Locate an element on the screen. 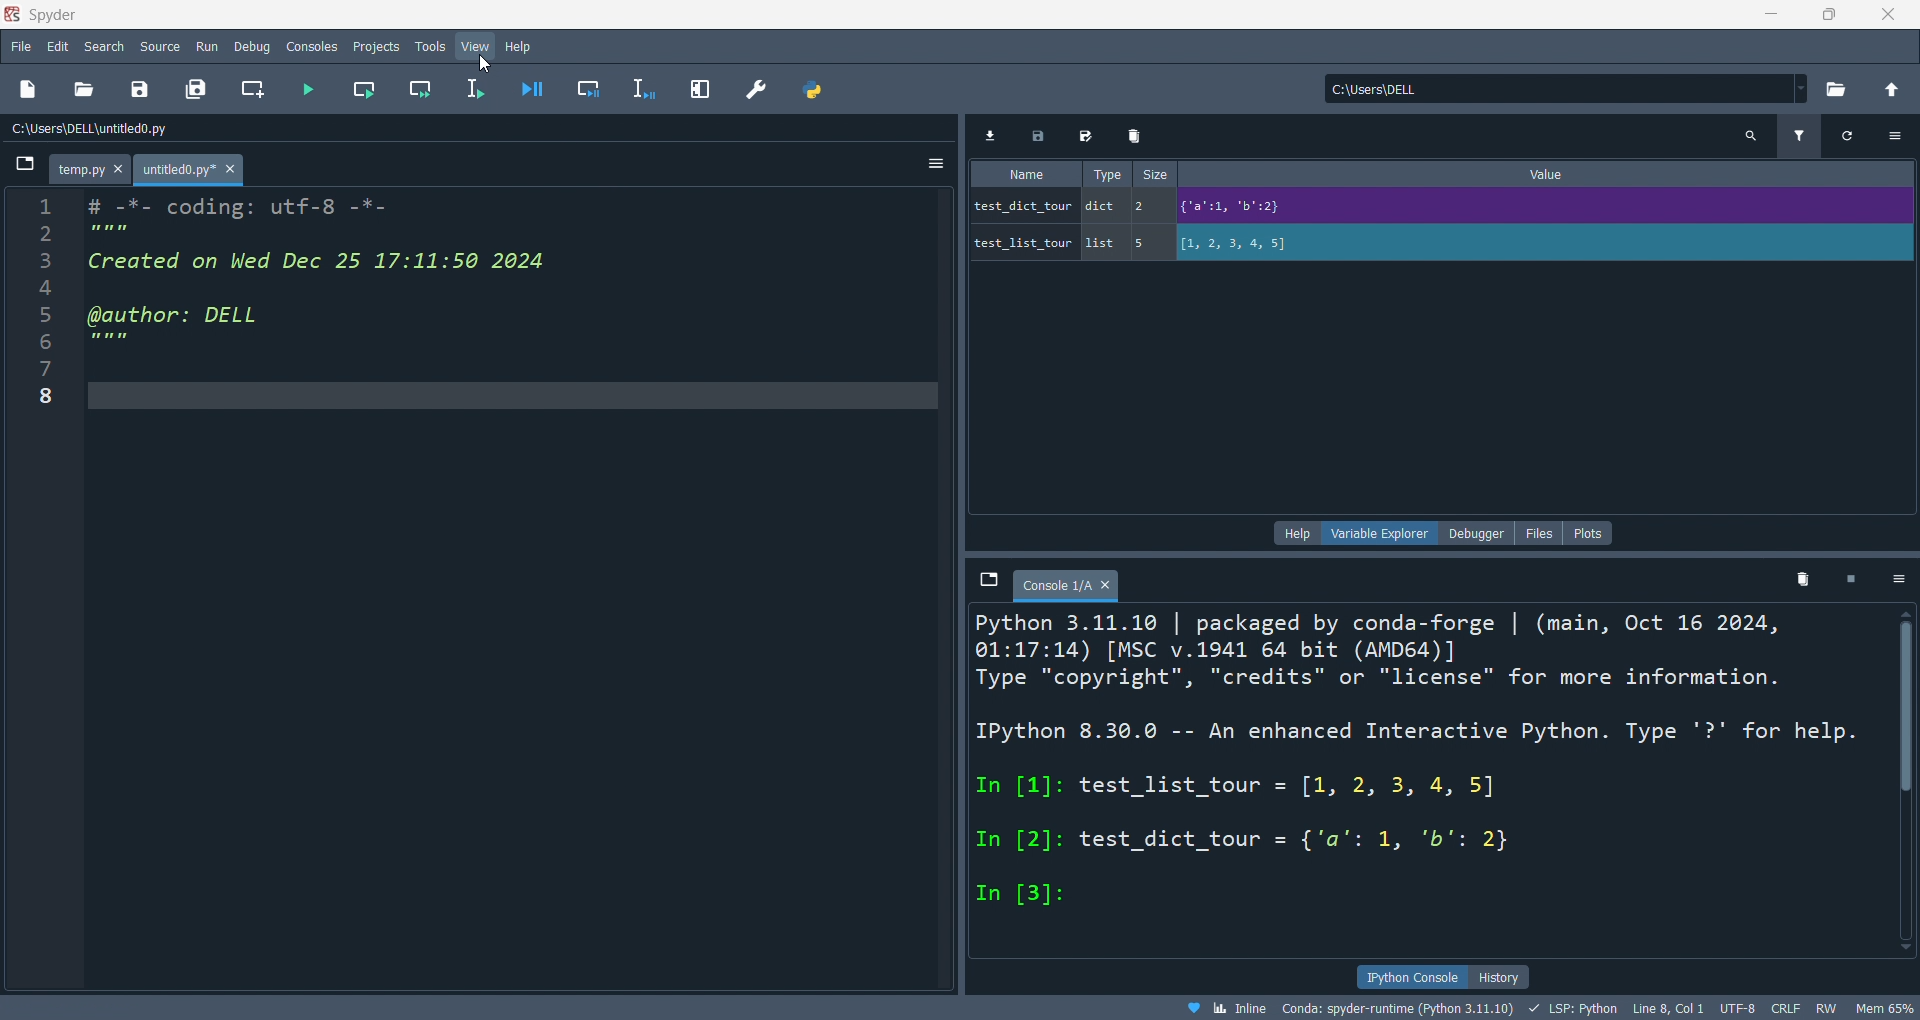  run cell andmove is located at coordinates (425, 88).